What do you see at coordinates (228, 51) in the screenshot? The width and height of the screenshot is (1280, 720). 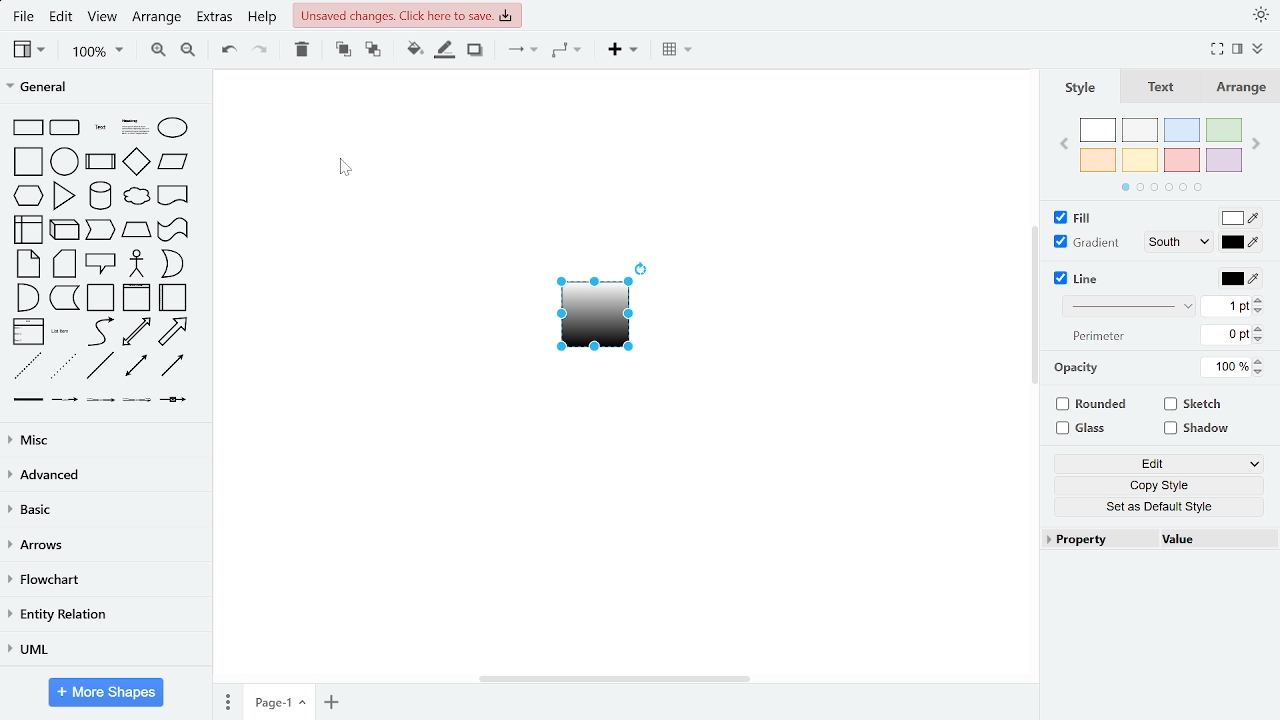 I see `undo` at bounding box center [228, 51].